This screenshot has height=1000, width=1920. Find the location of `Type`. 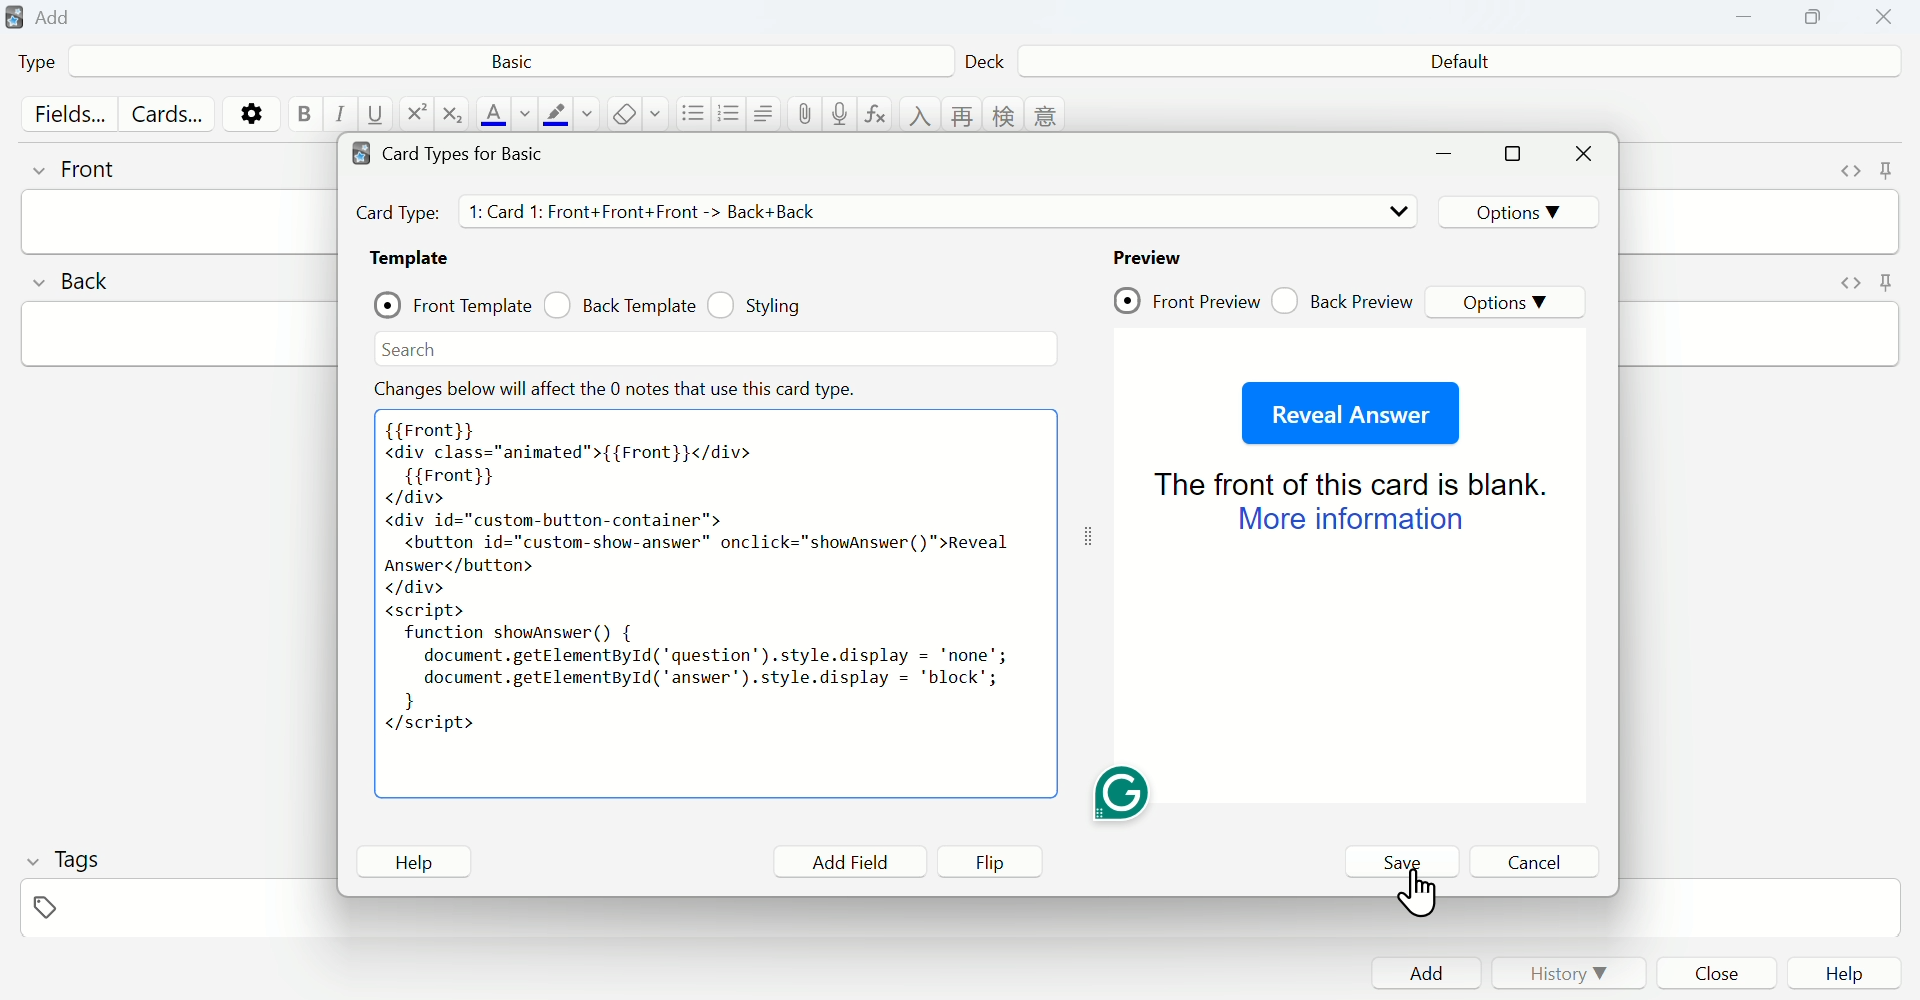

Type is located at coordinates (71, 66).